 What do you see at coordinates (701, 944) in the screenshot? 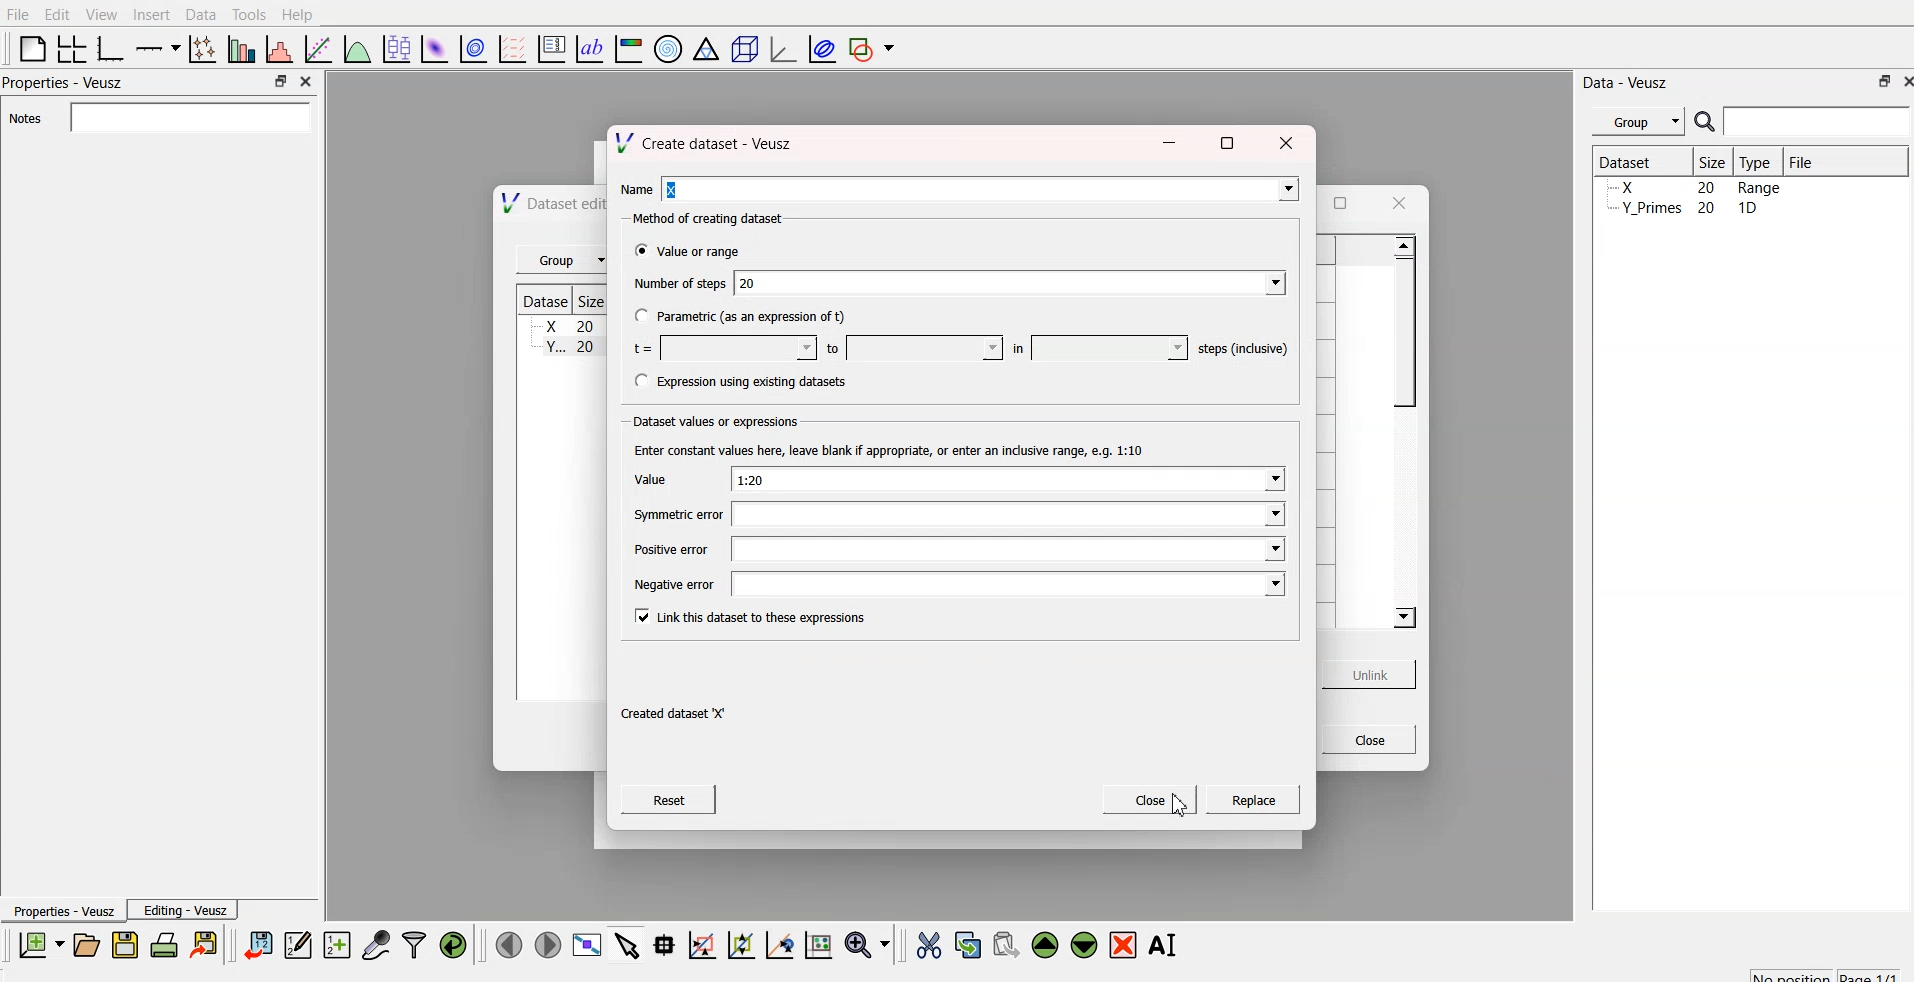
I see `draw rectangle to zoom` at bounding box center [701, 944].